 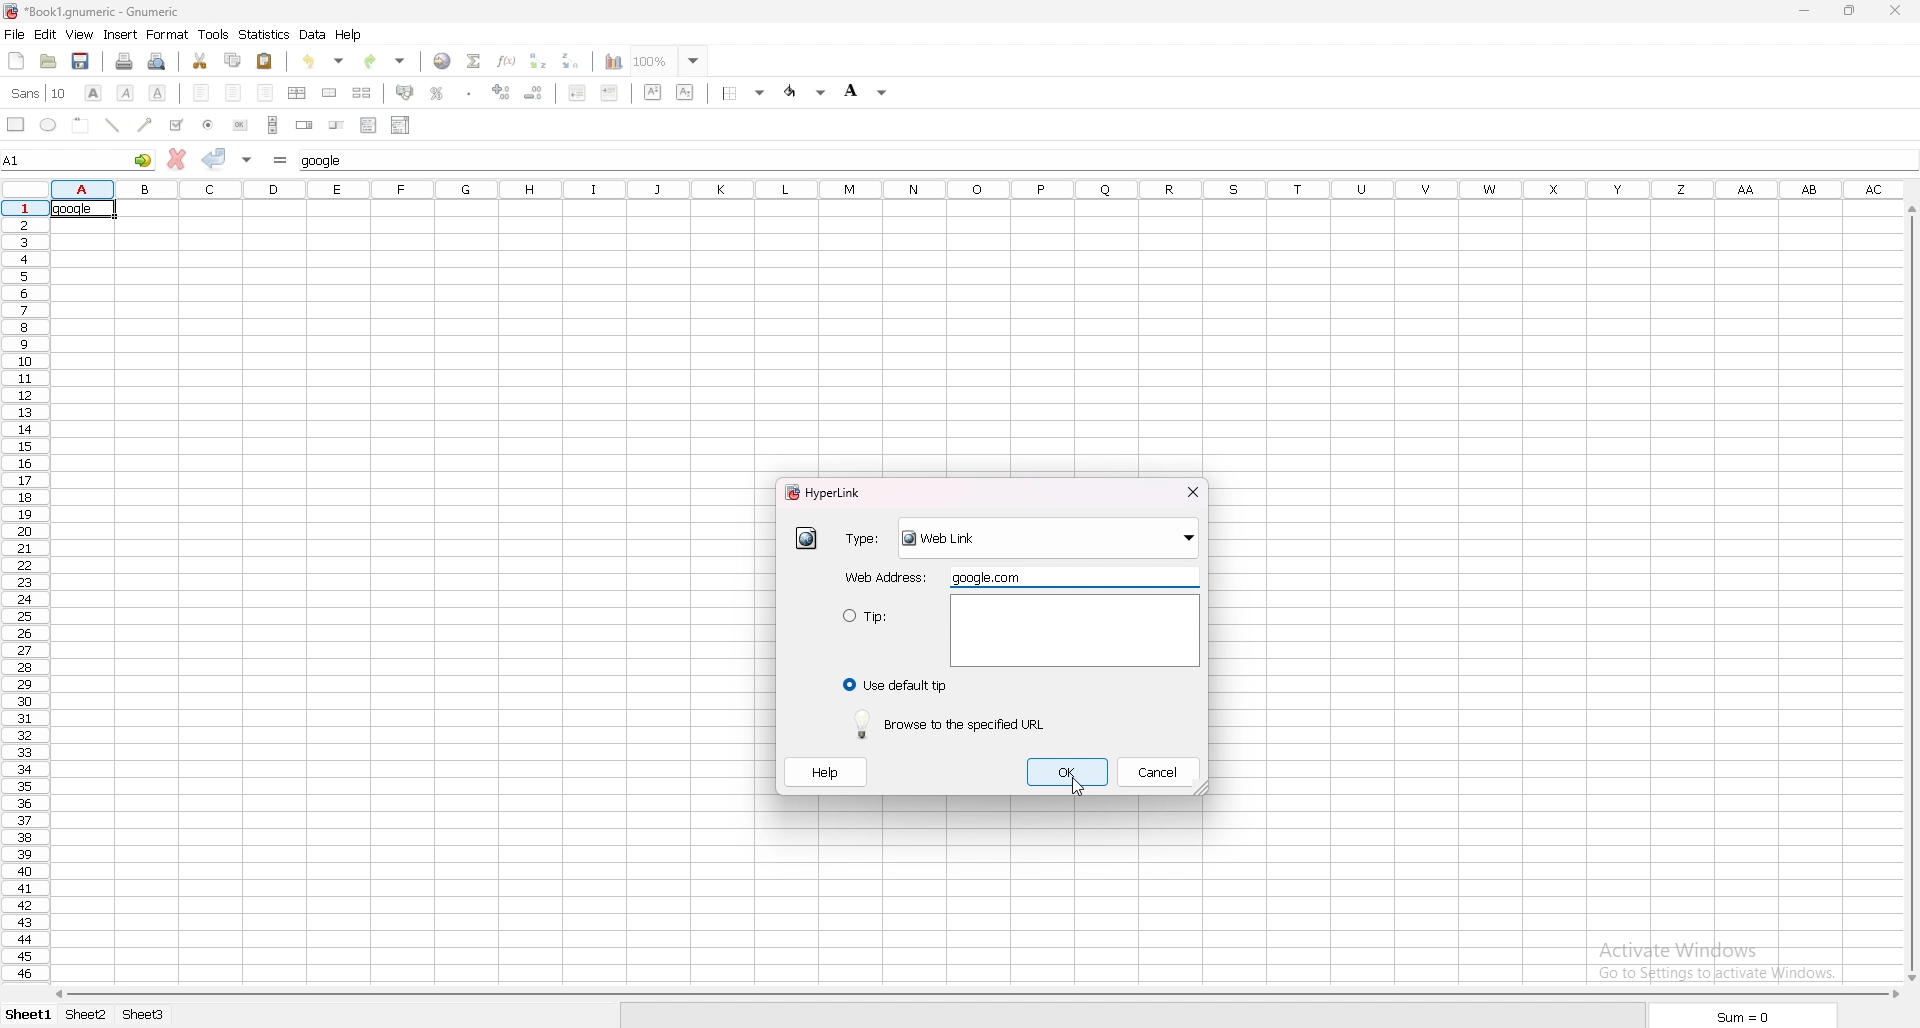 What do you see at coordinates (1805, 11) in the screenshot?
I see `minimize` at bounding box center [1805, 11].